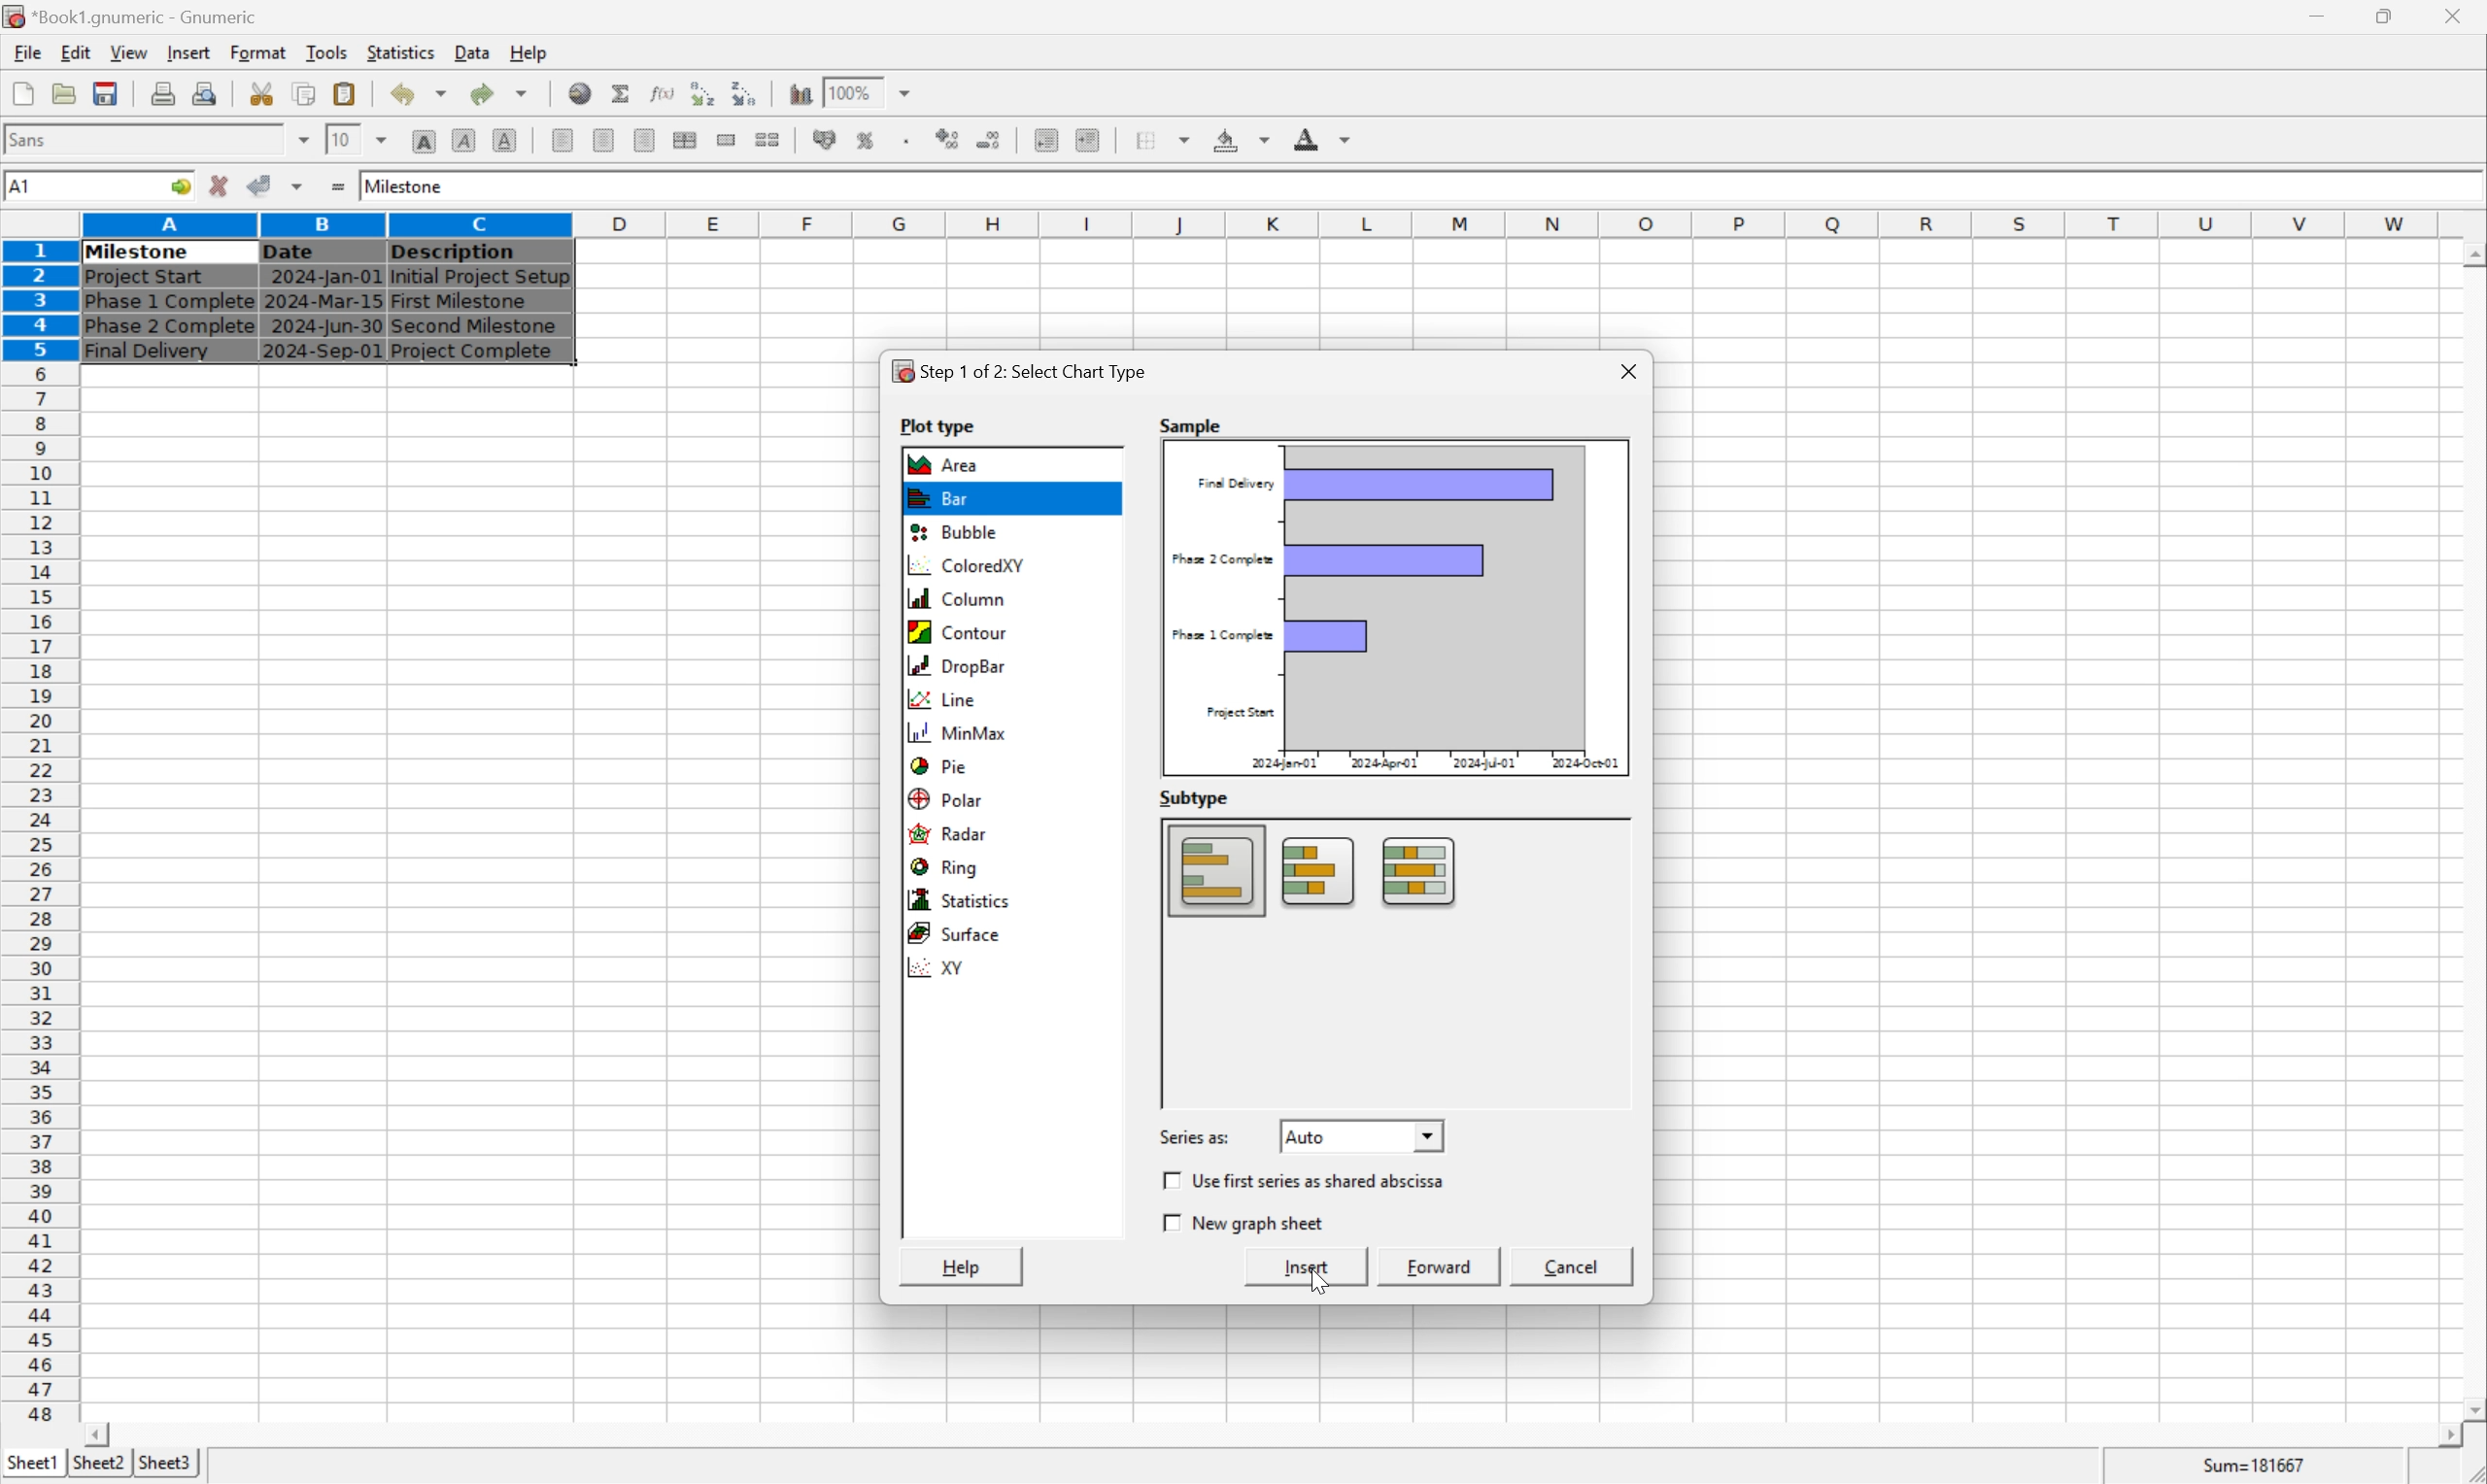  I want to click on underline, so click(505, 140).